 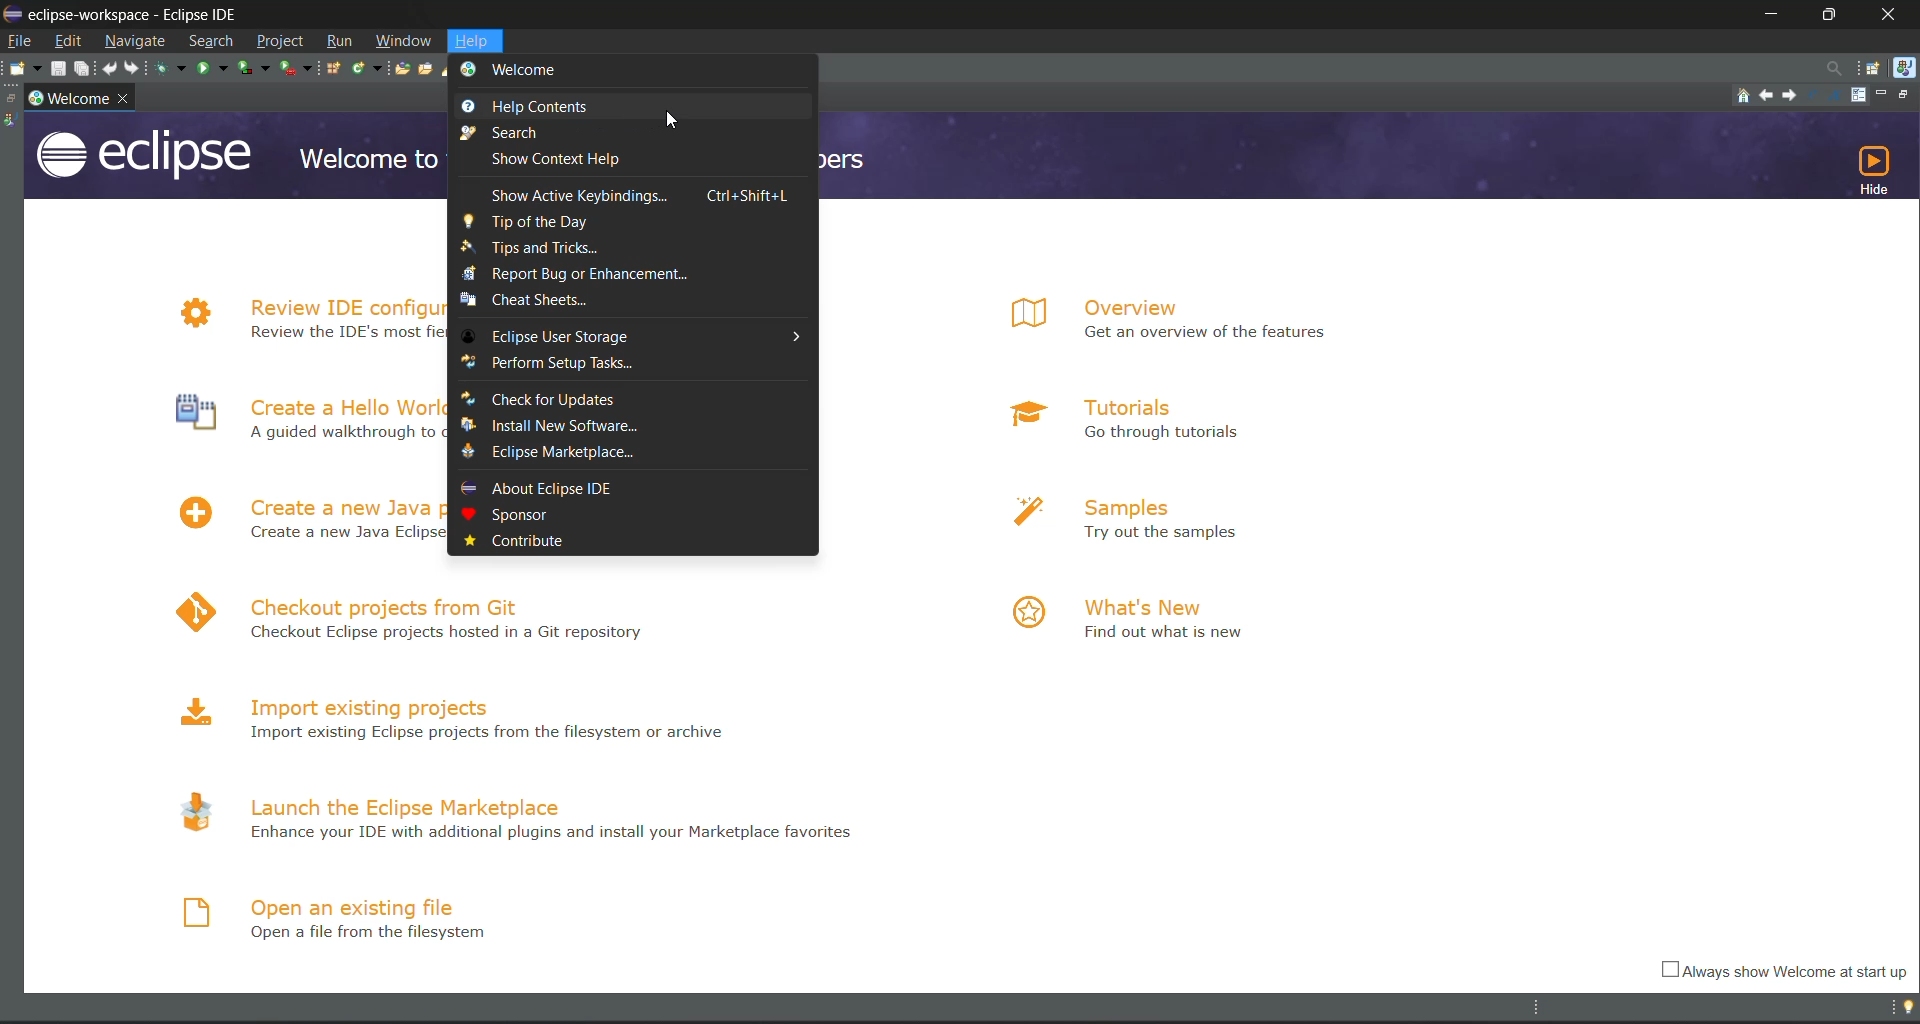 I want to click on minimize, so click(x=1887, y=96).